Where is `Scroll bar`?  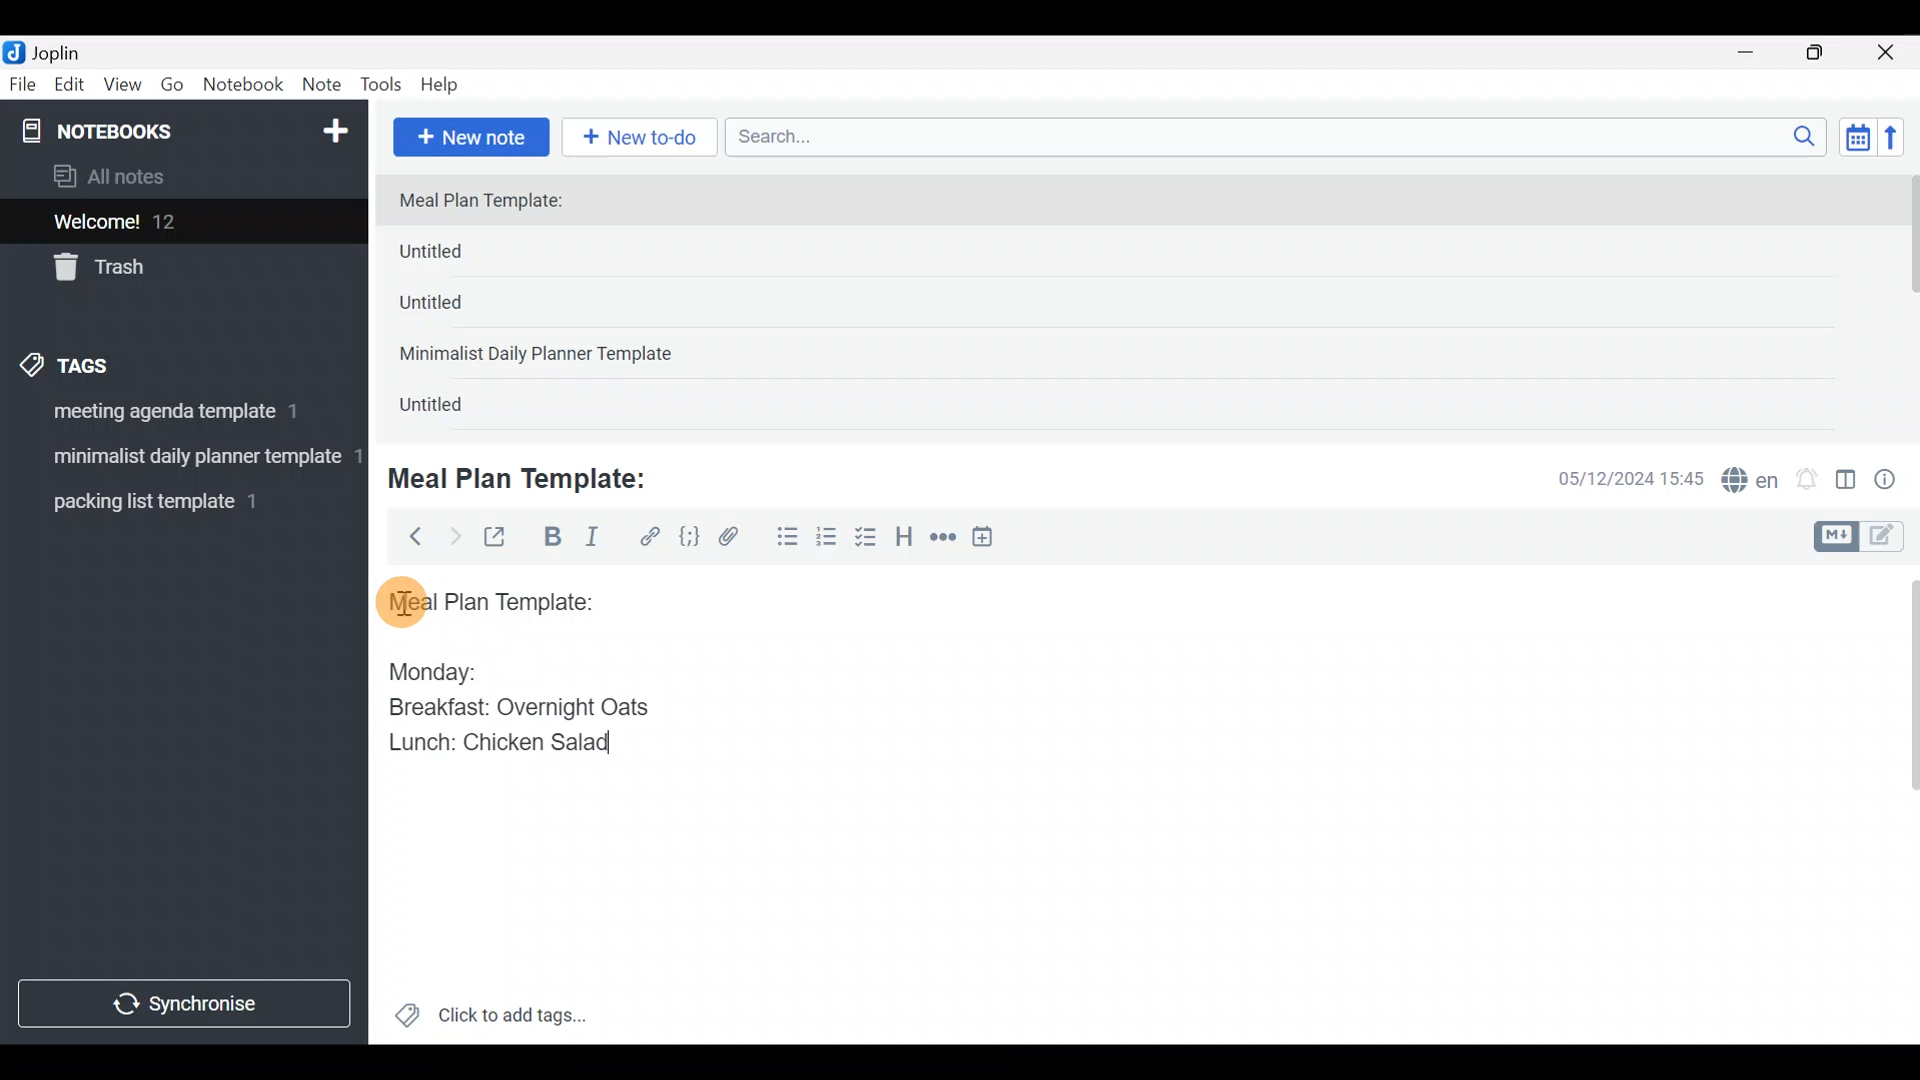
Scroll bar is located at coordinates (1899, 804).